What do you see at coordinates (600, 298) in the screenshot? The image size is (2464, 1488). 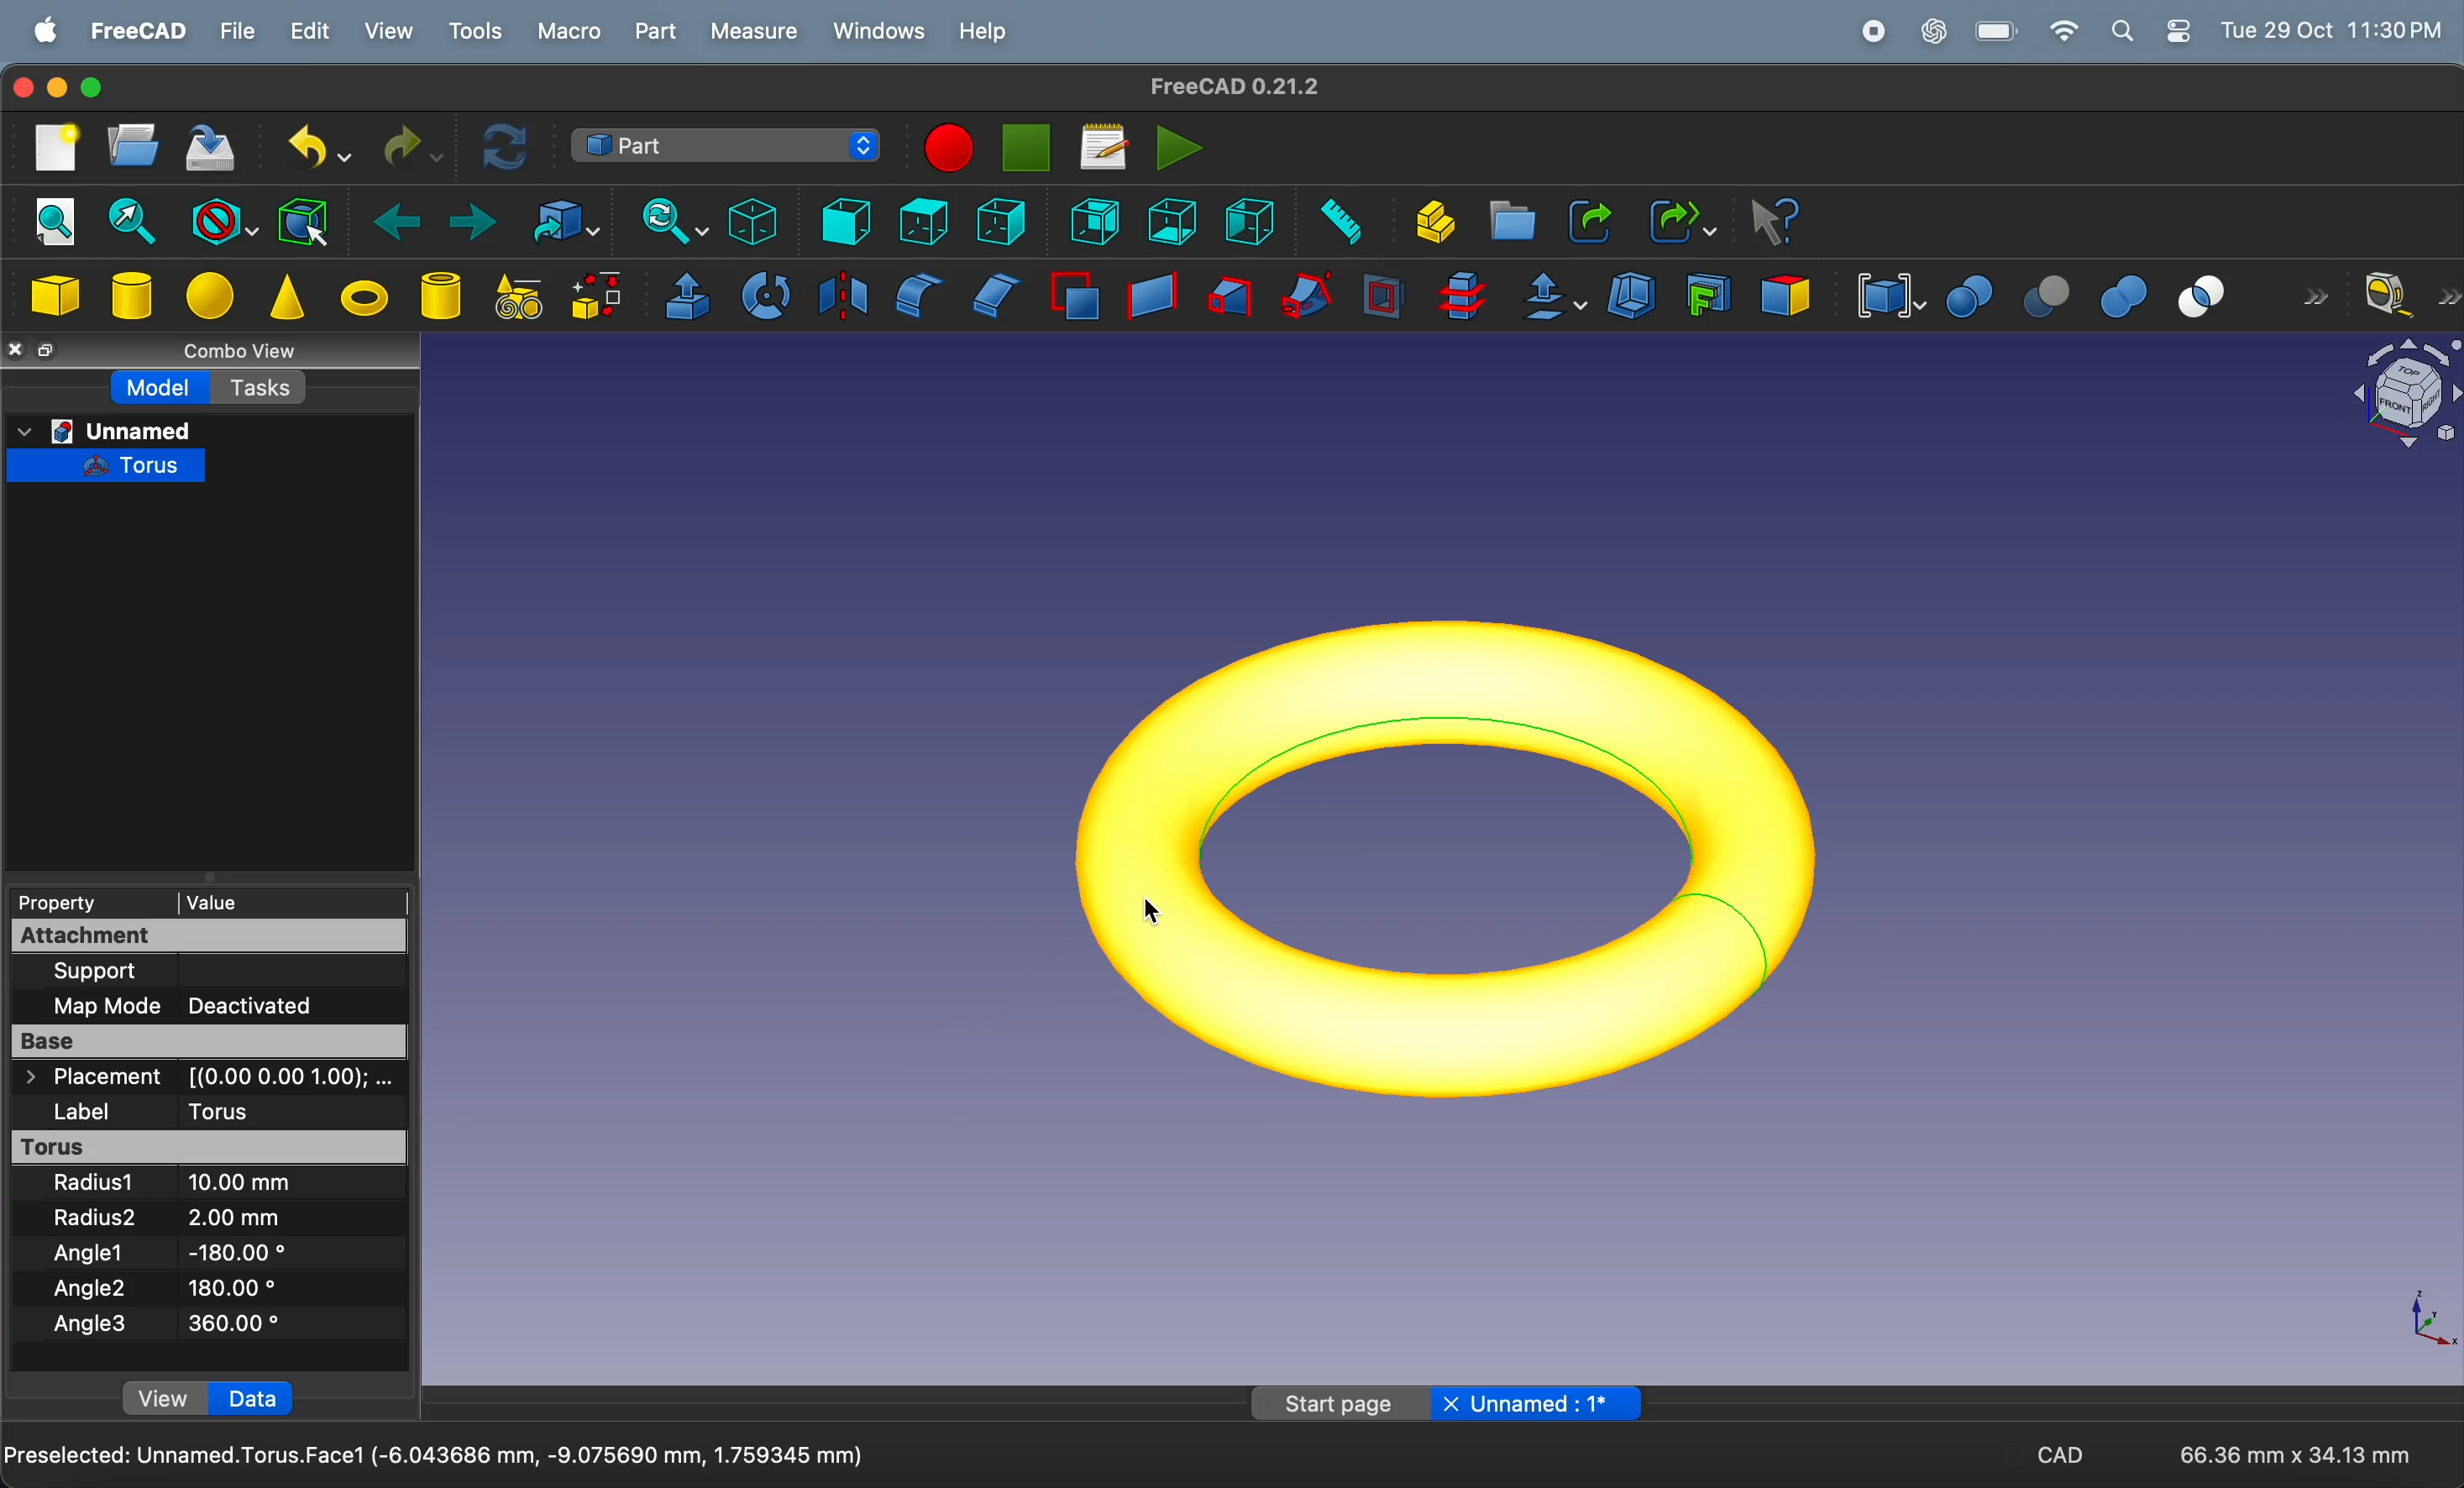 I see `shape builder` at bounding box center [600, 298].